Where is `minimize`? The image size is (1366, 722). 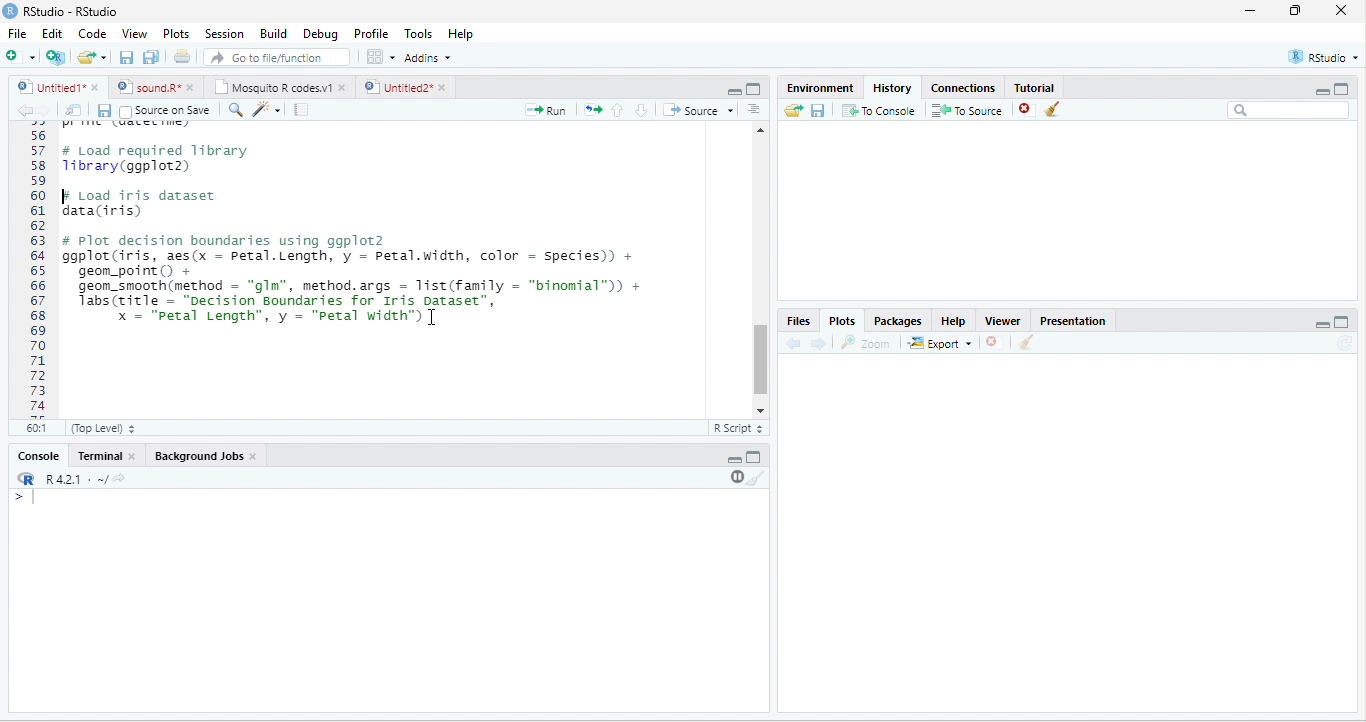 minimize is located at coordinates (1321, 92).